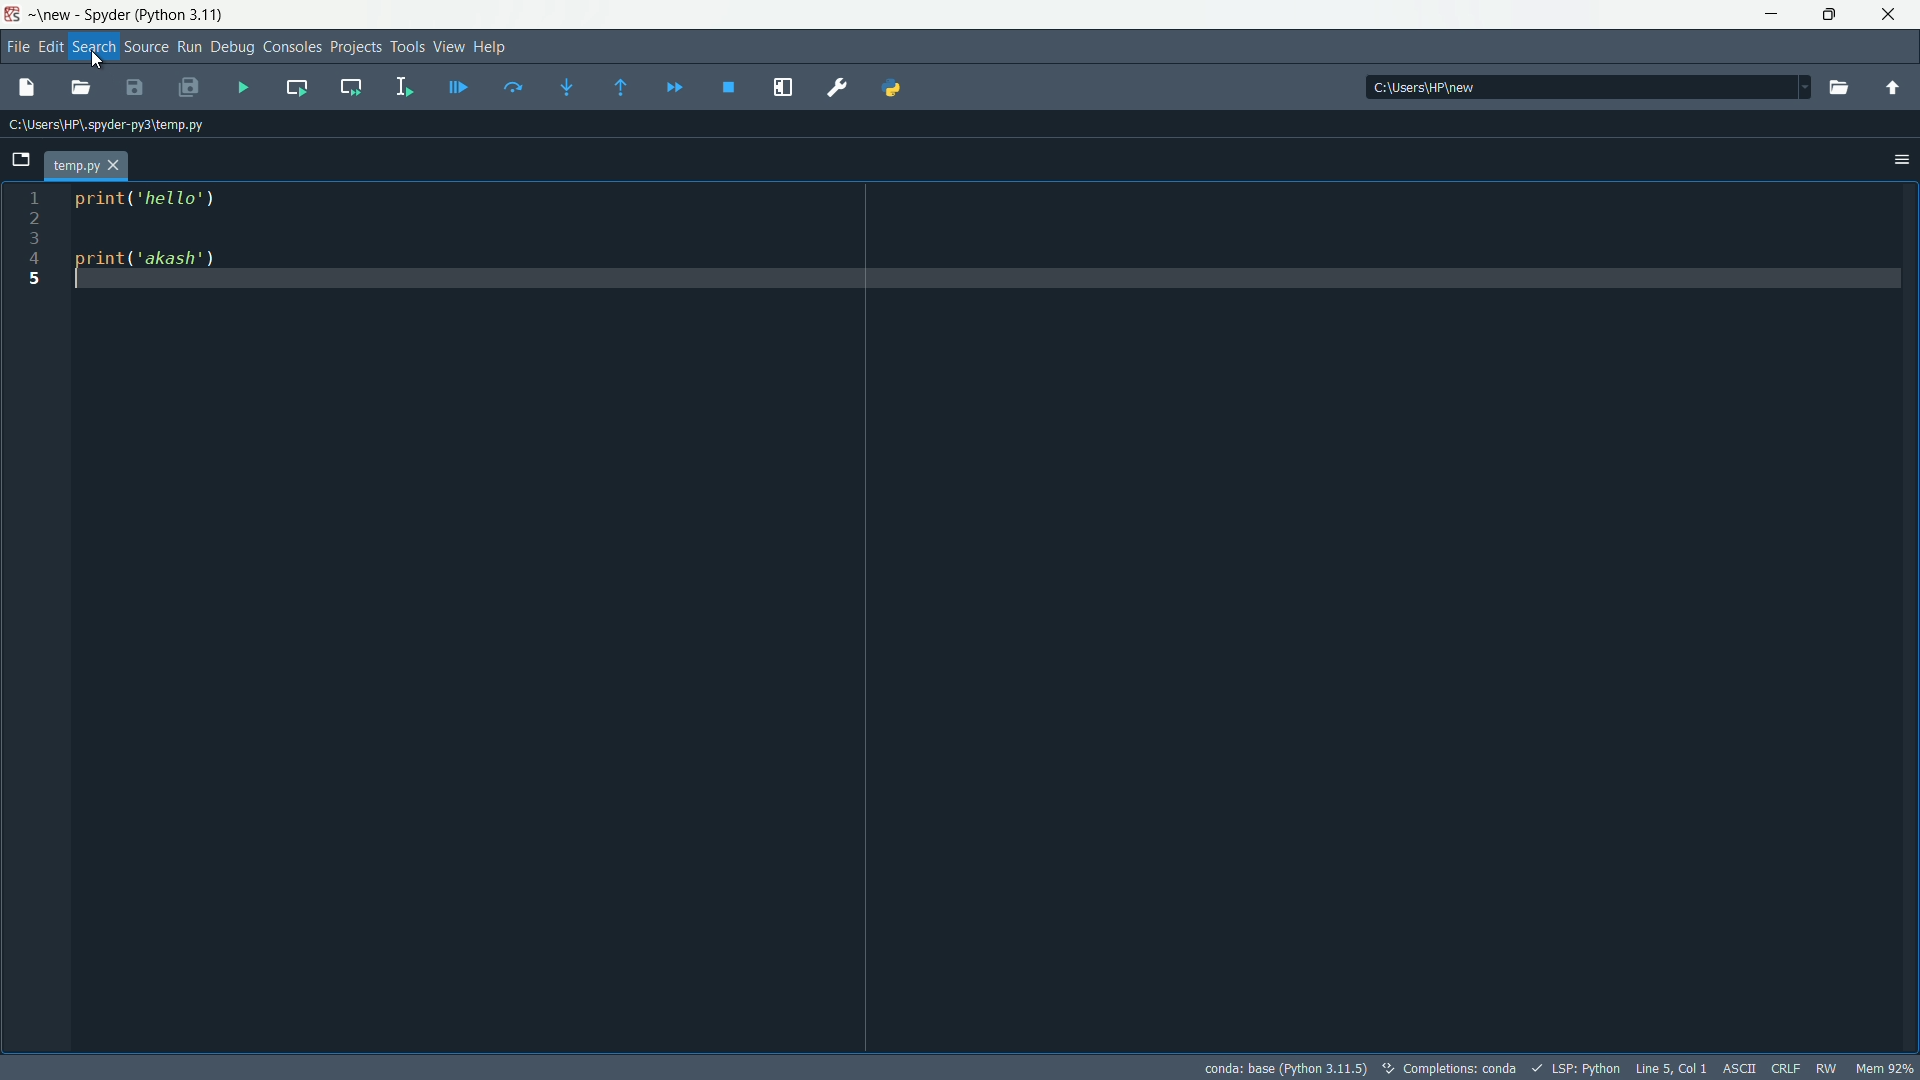  What do you see at coordinates (102, 66) in the screenshot?
I see `cursor` at bounding box center [102, 66].